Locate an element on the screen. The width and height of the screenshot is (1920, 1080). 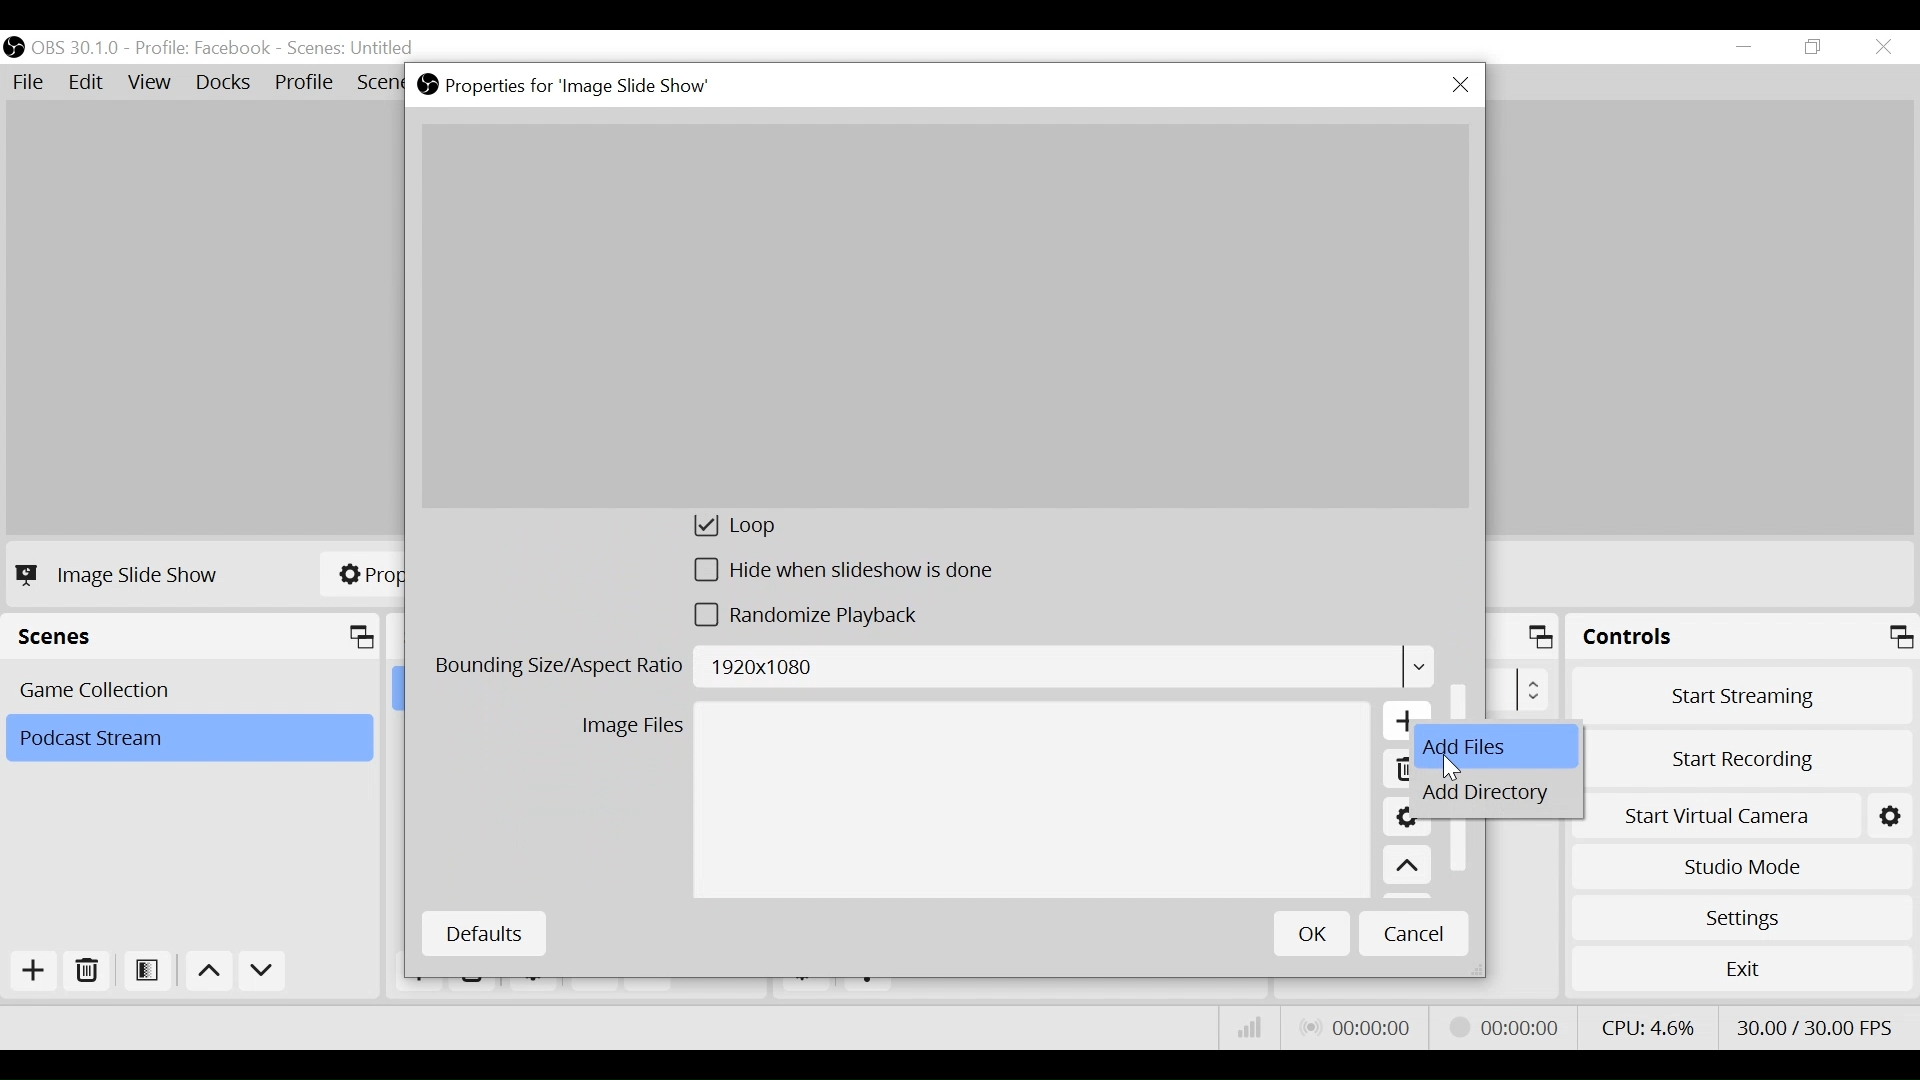
Defaults is located at coordinates (483, 934).